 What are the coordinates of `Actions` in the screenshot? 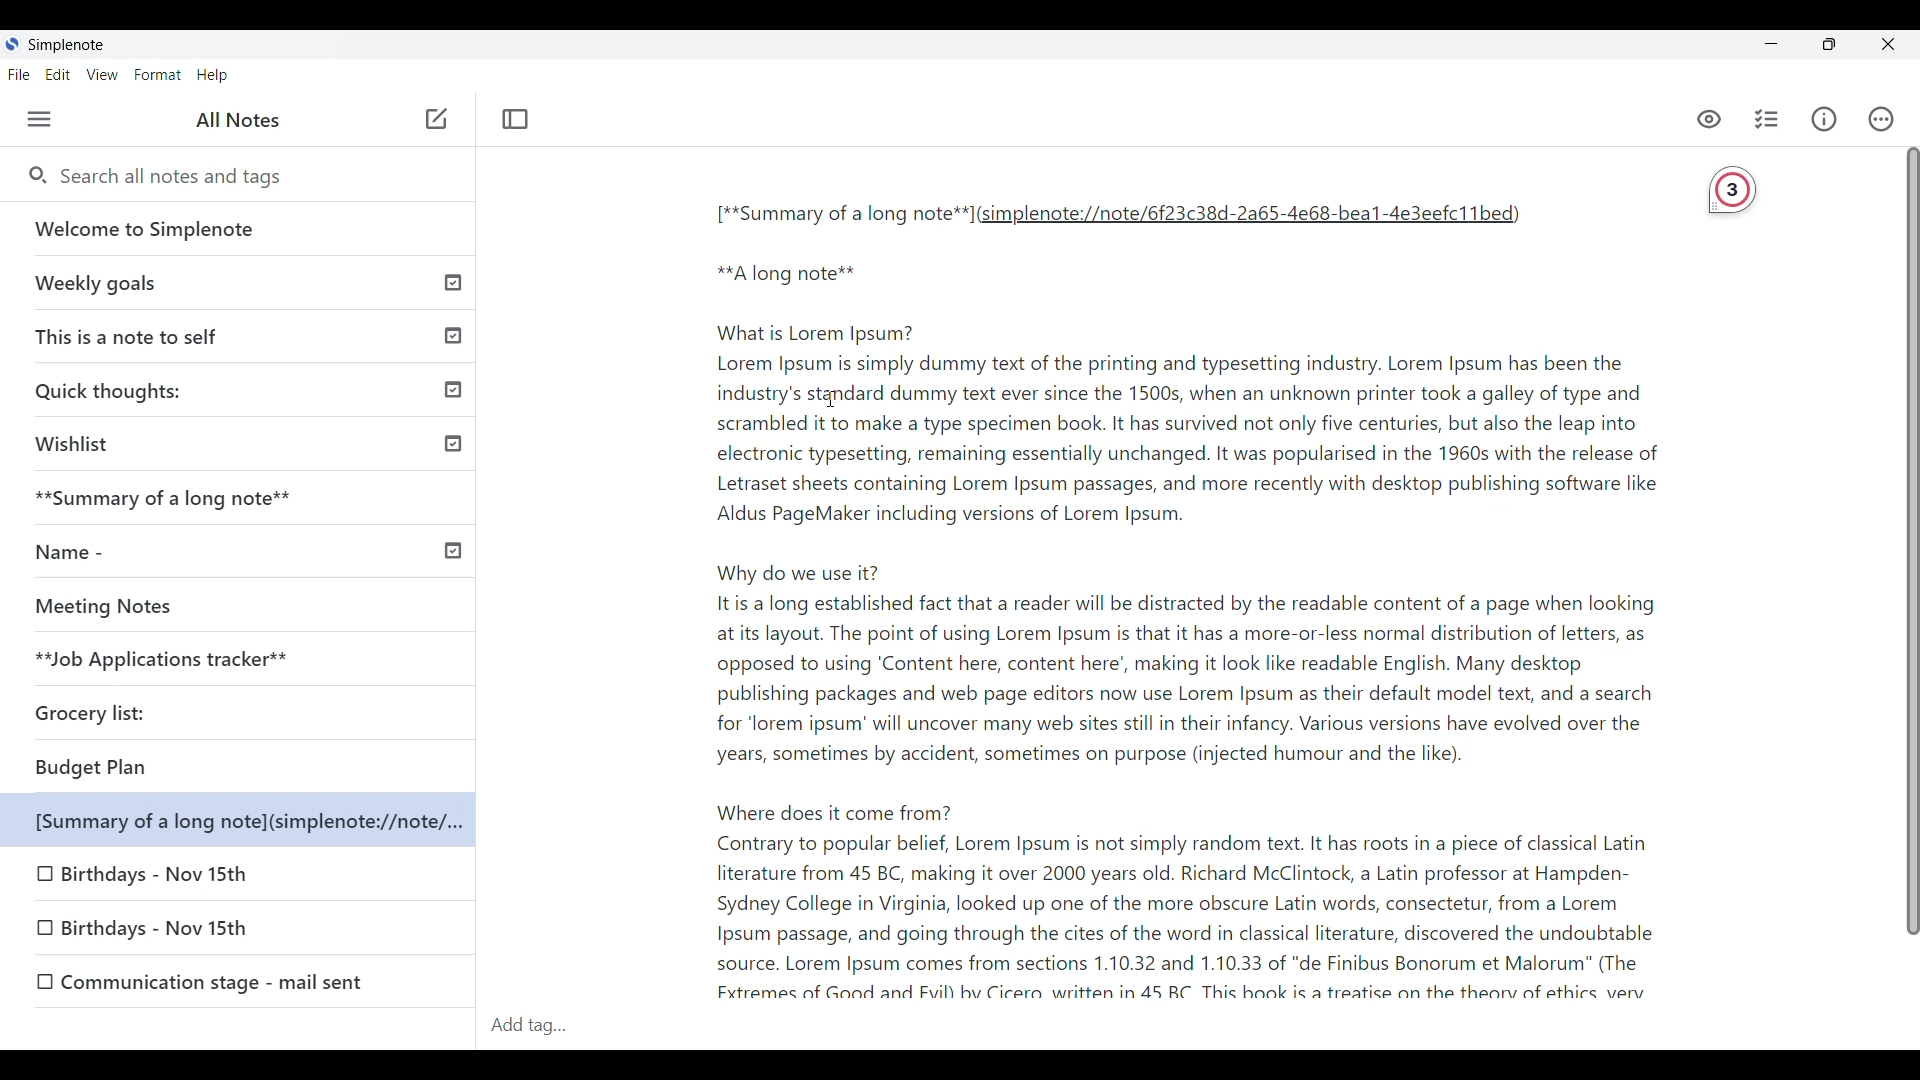 It's located at (1882, 119).